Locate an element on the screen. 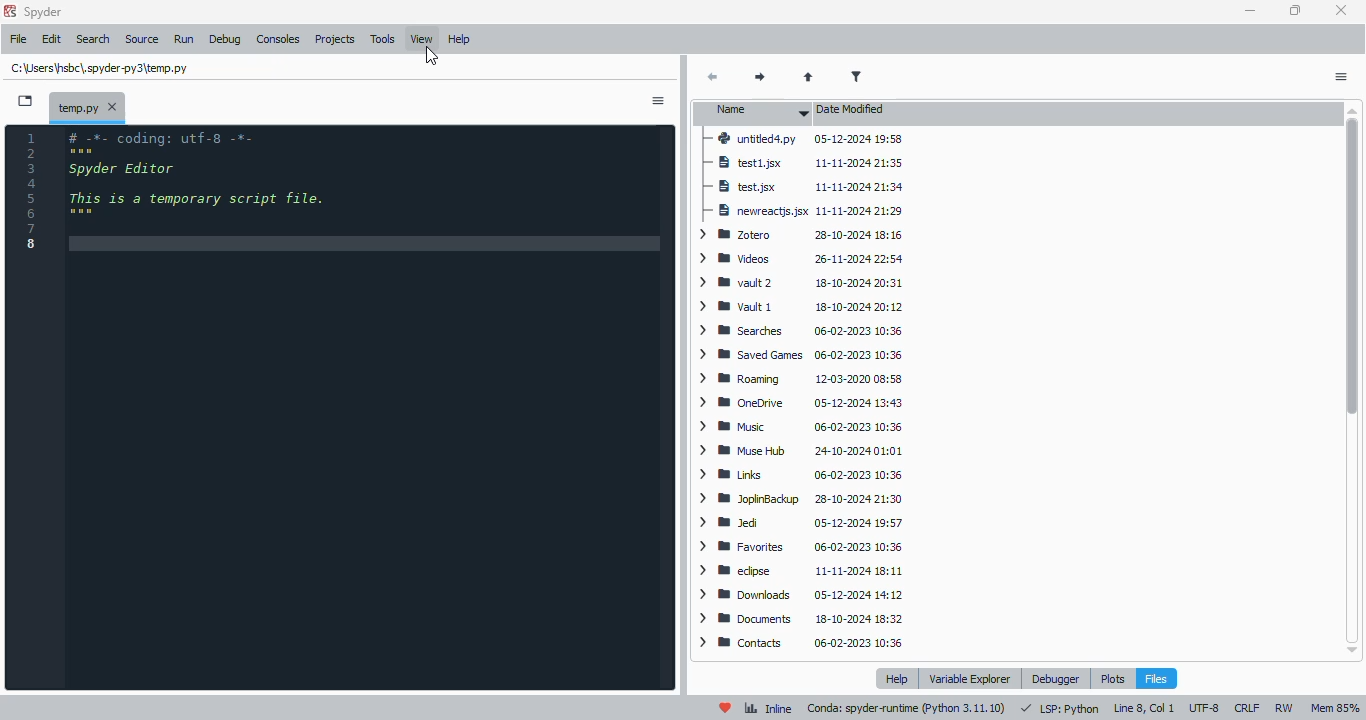 The image size is (1366, 720). contacts is located at coordinates (806, 643).